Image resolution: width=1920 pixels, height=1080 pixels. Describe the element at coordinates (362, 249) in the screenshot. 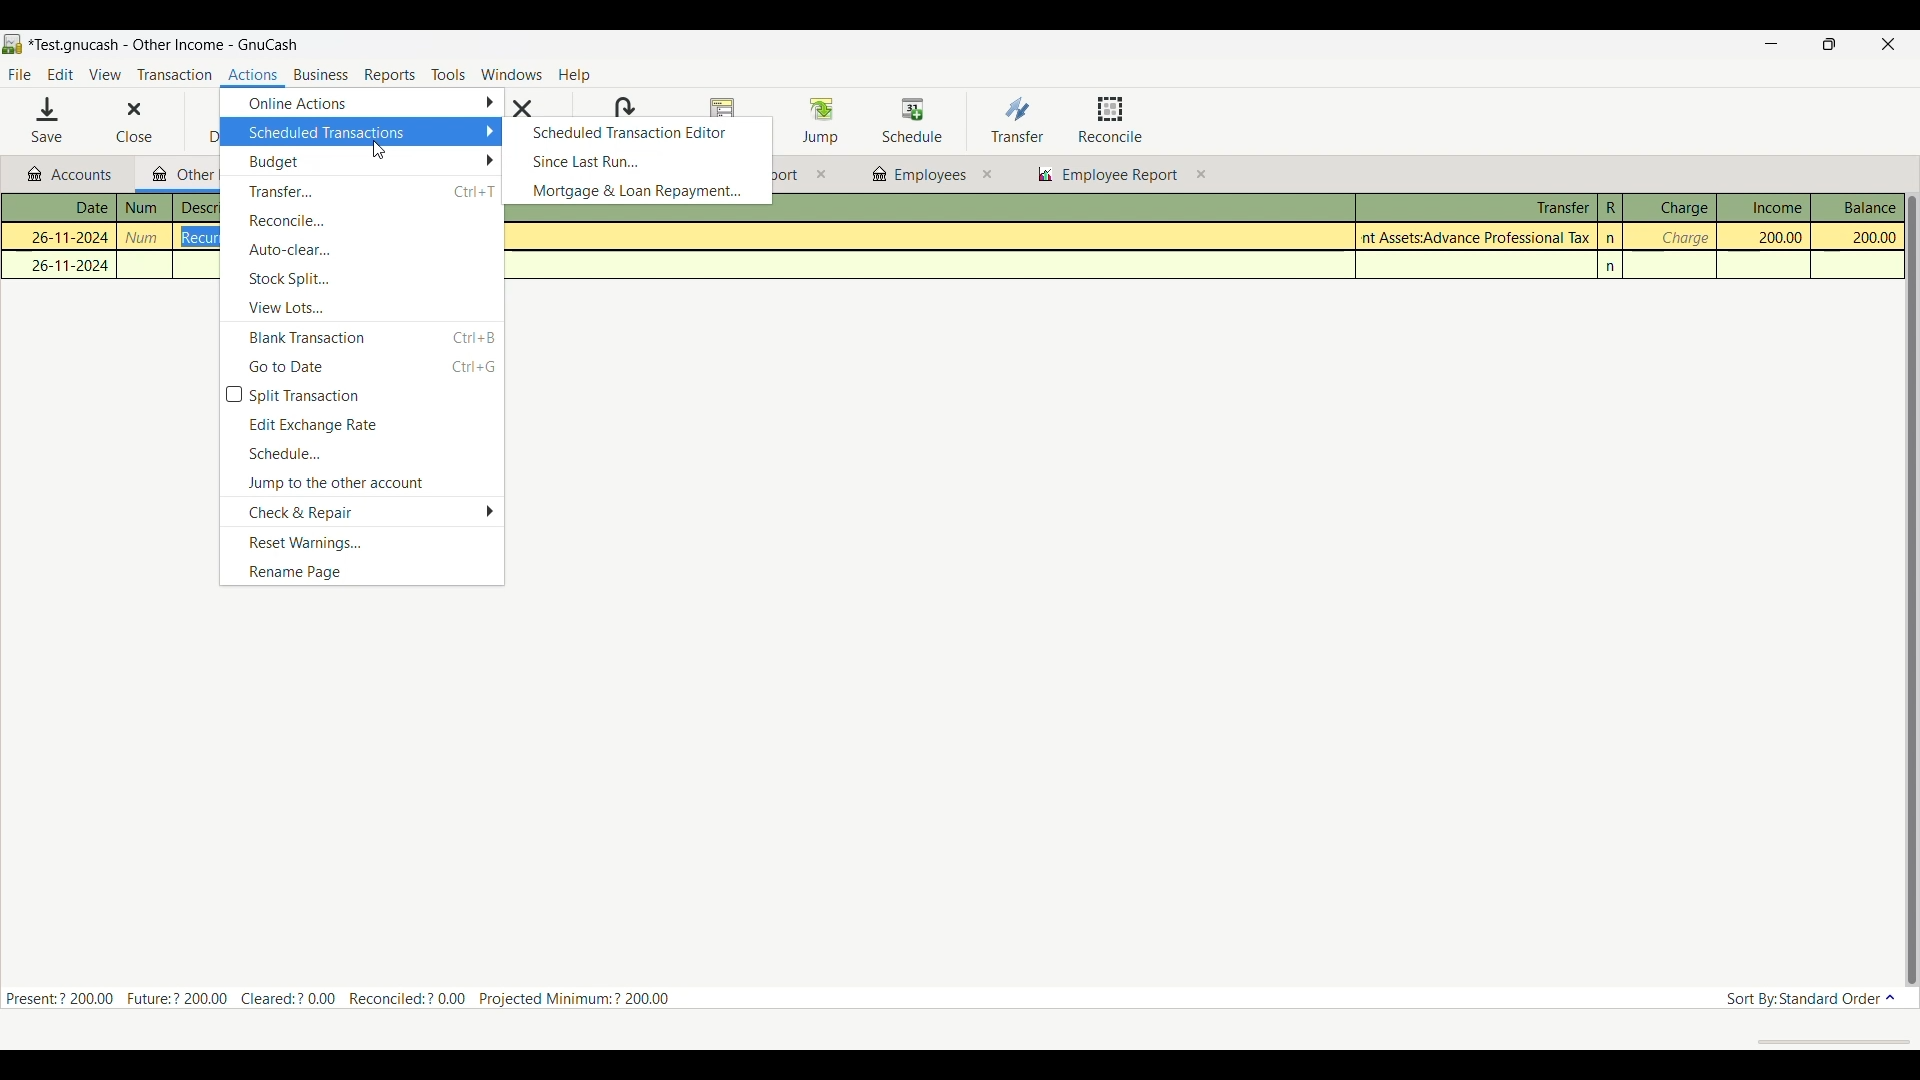

I see `Auto clear` at that location.